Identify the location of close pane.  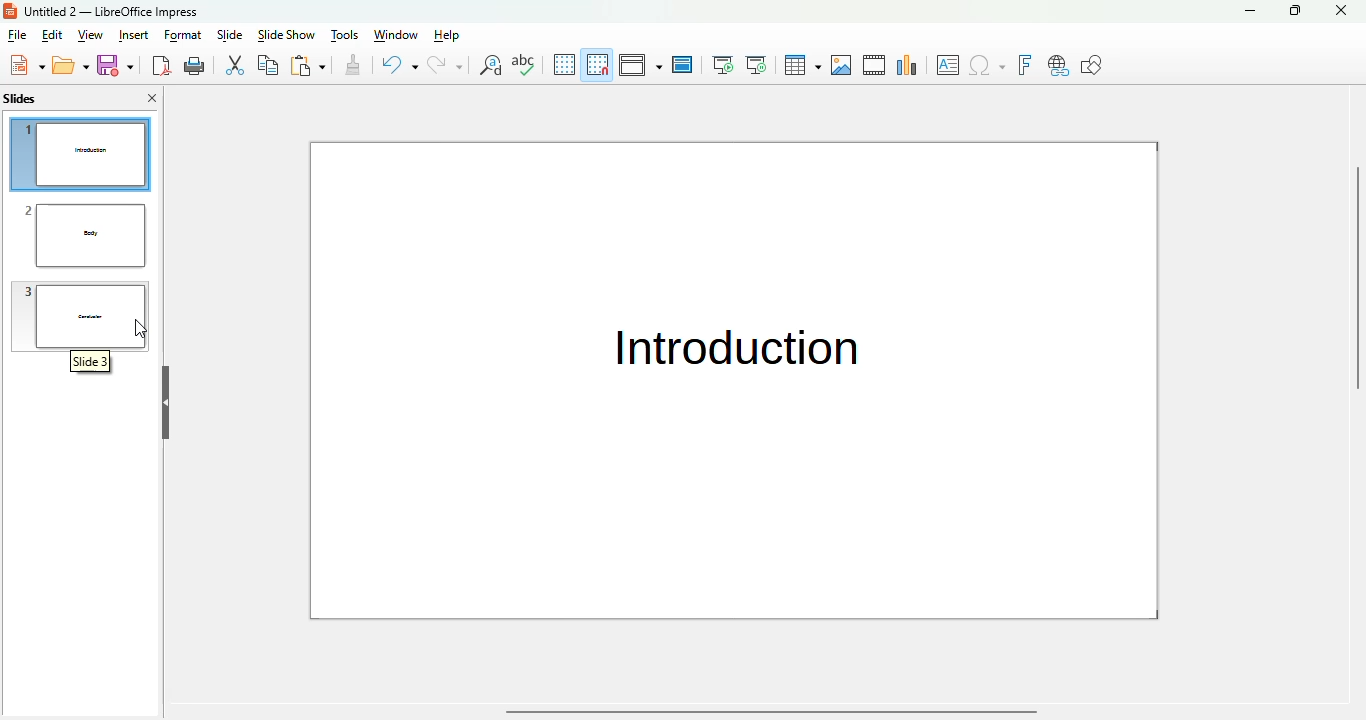
(152, 98).